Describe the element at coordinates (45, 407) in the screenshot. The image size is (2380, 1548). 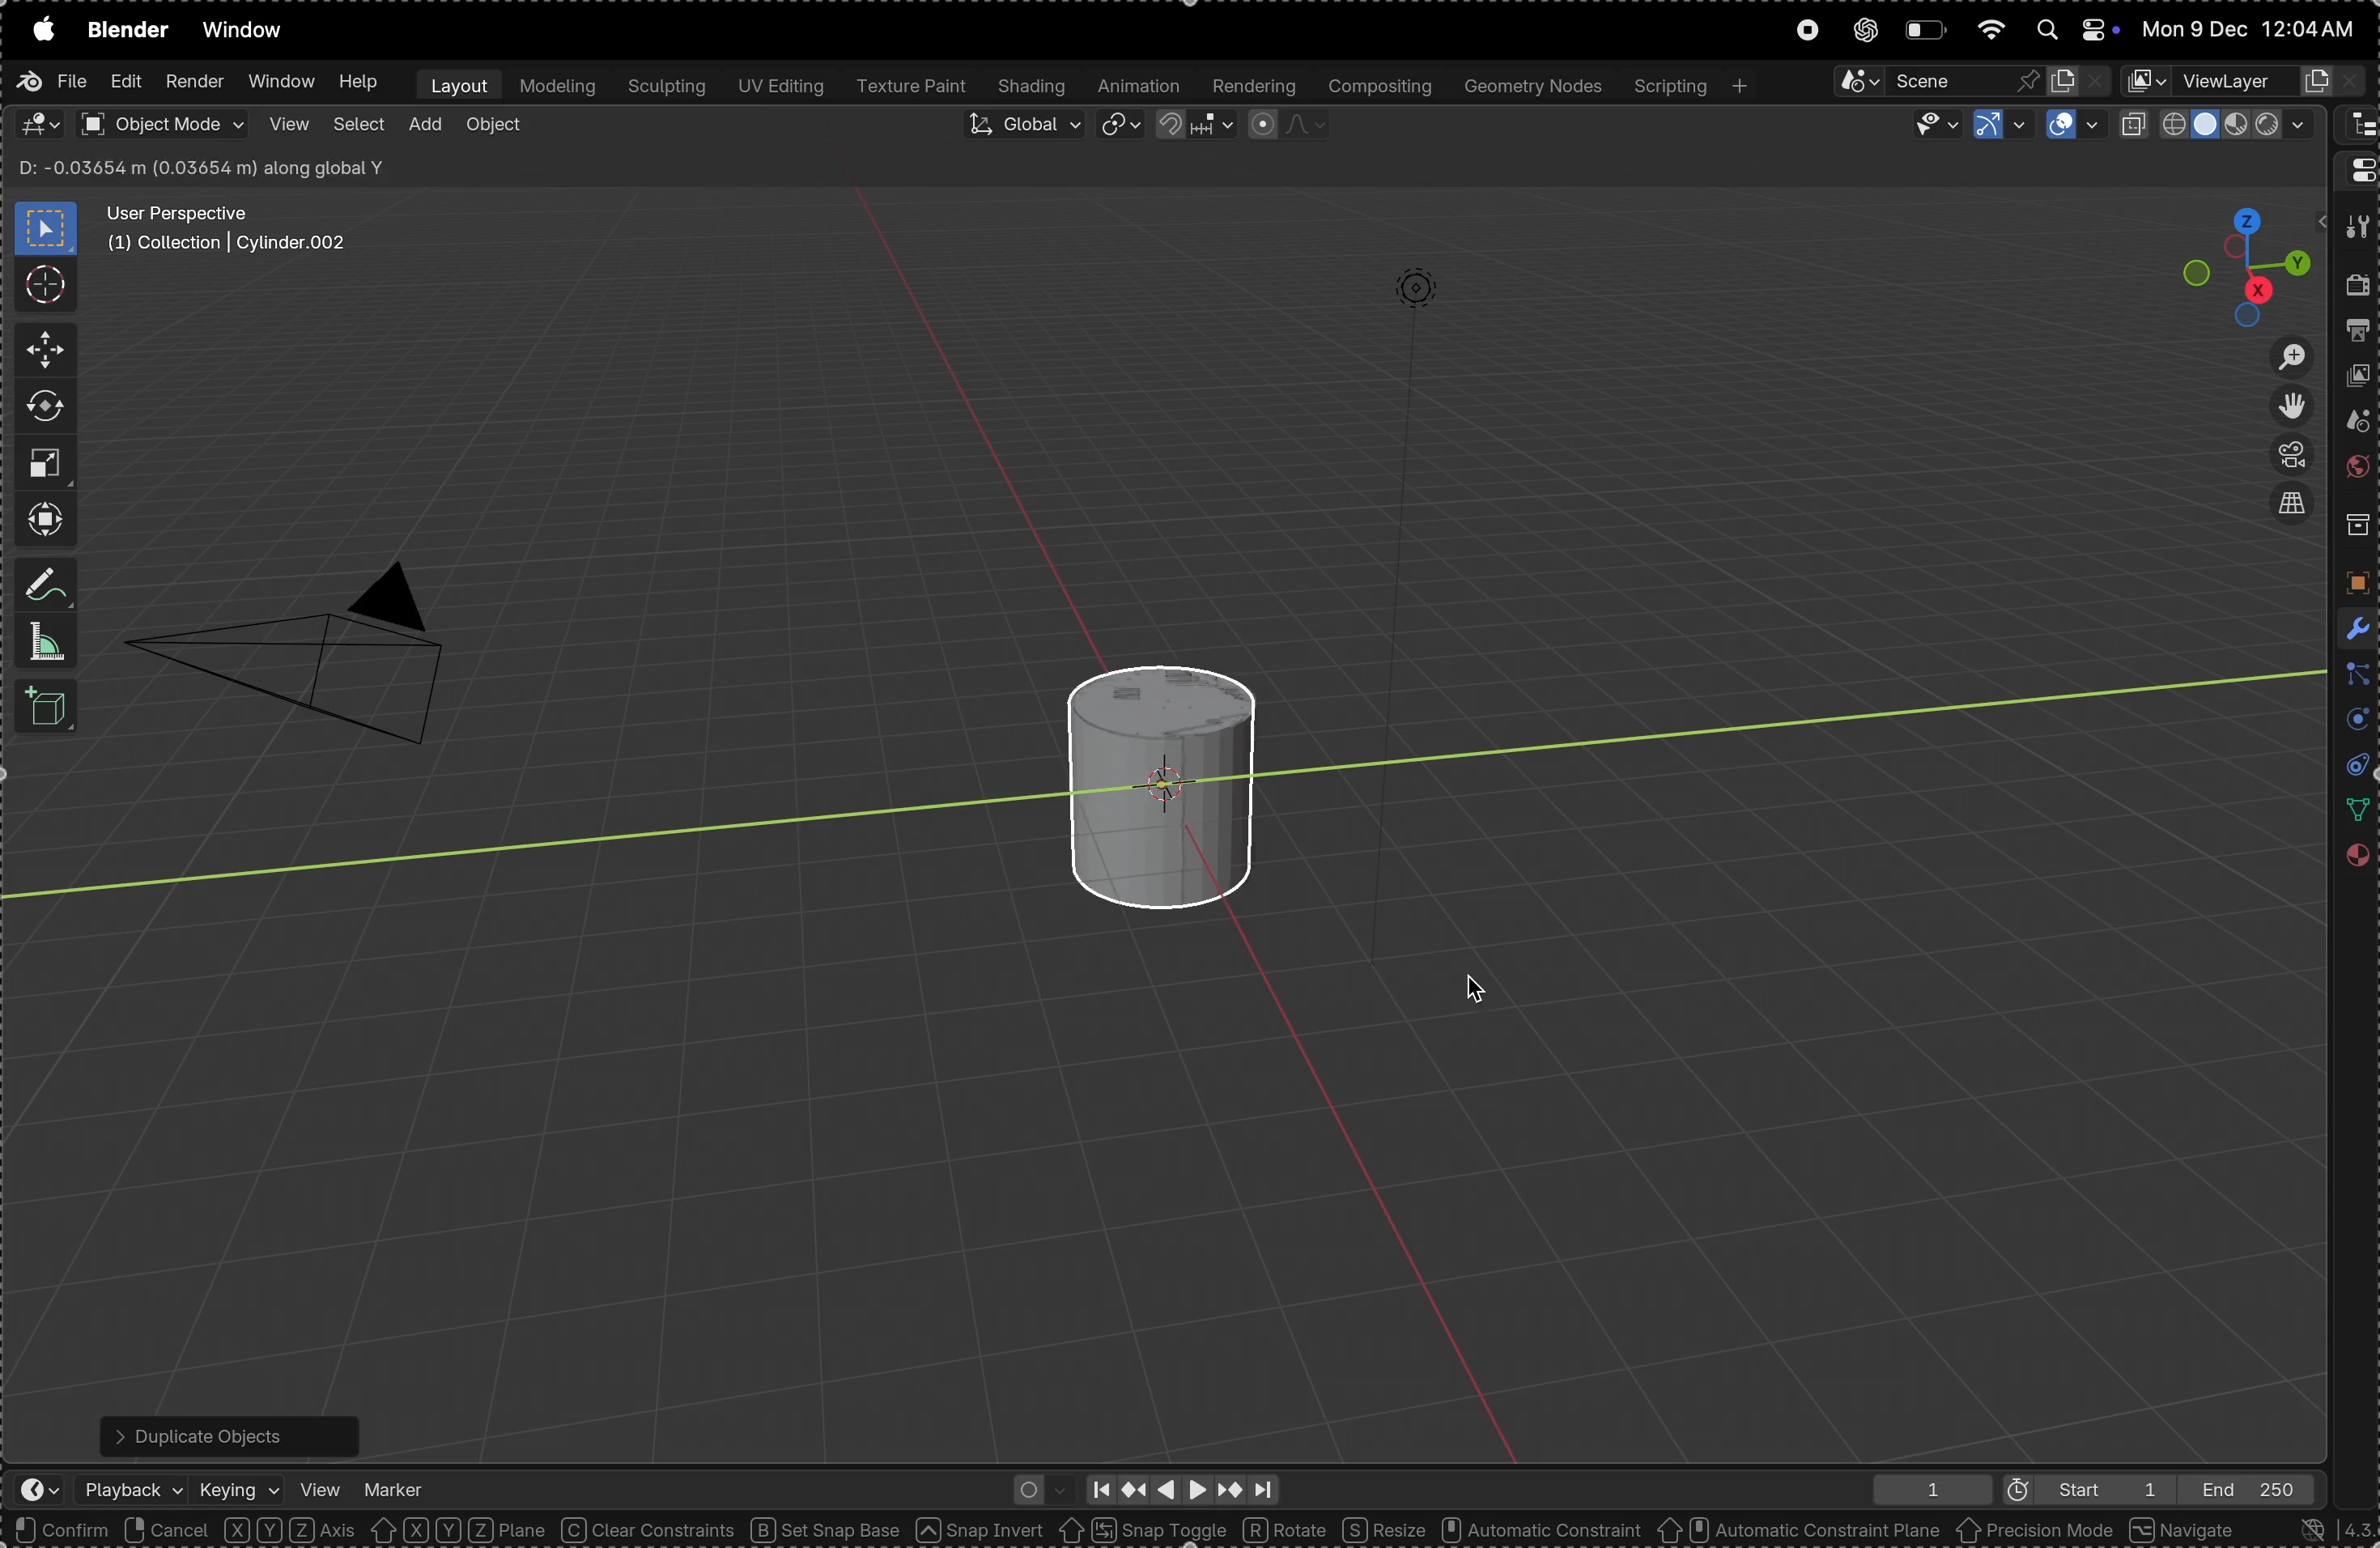
I see `rotate` at that location.